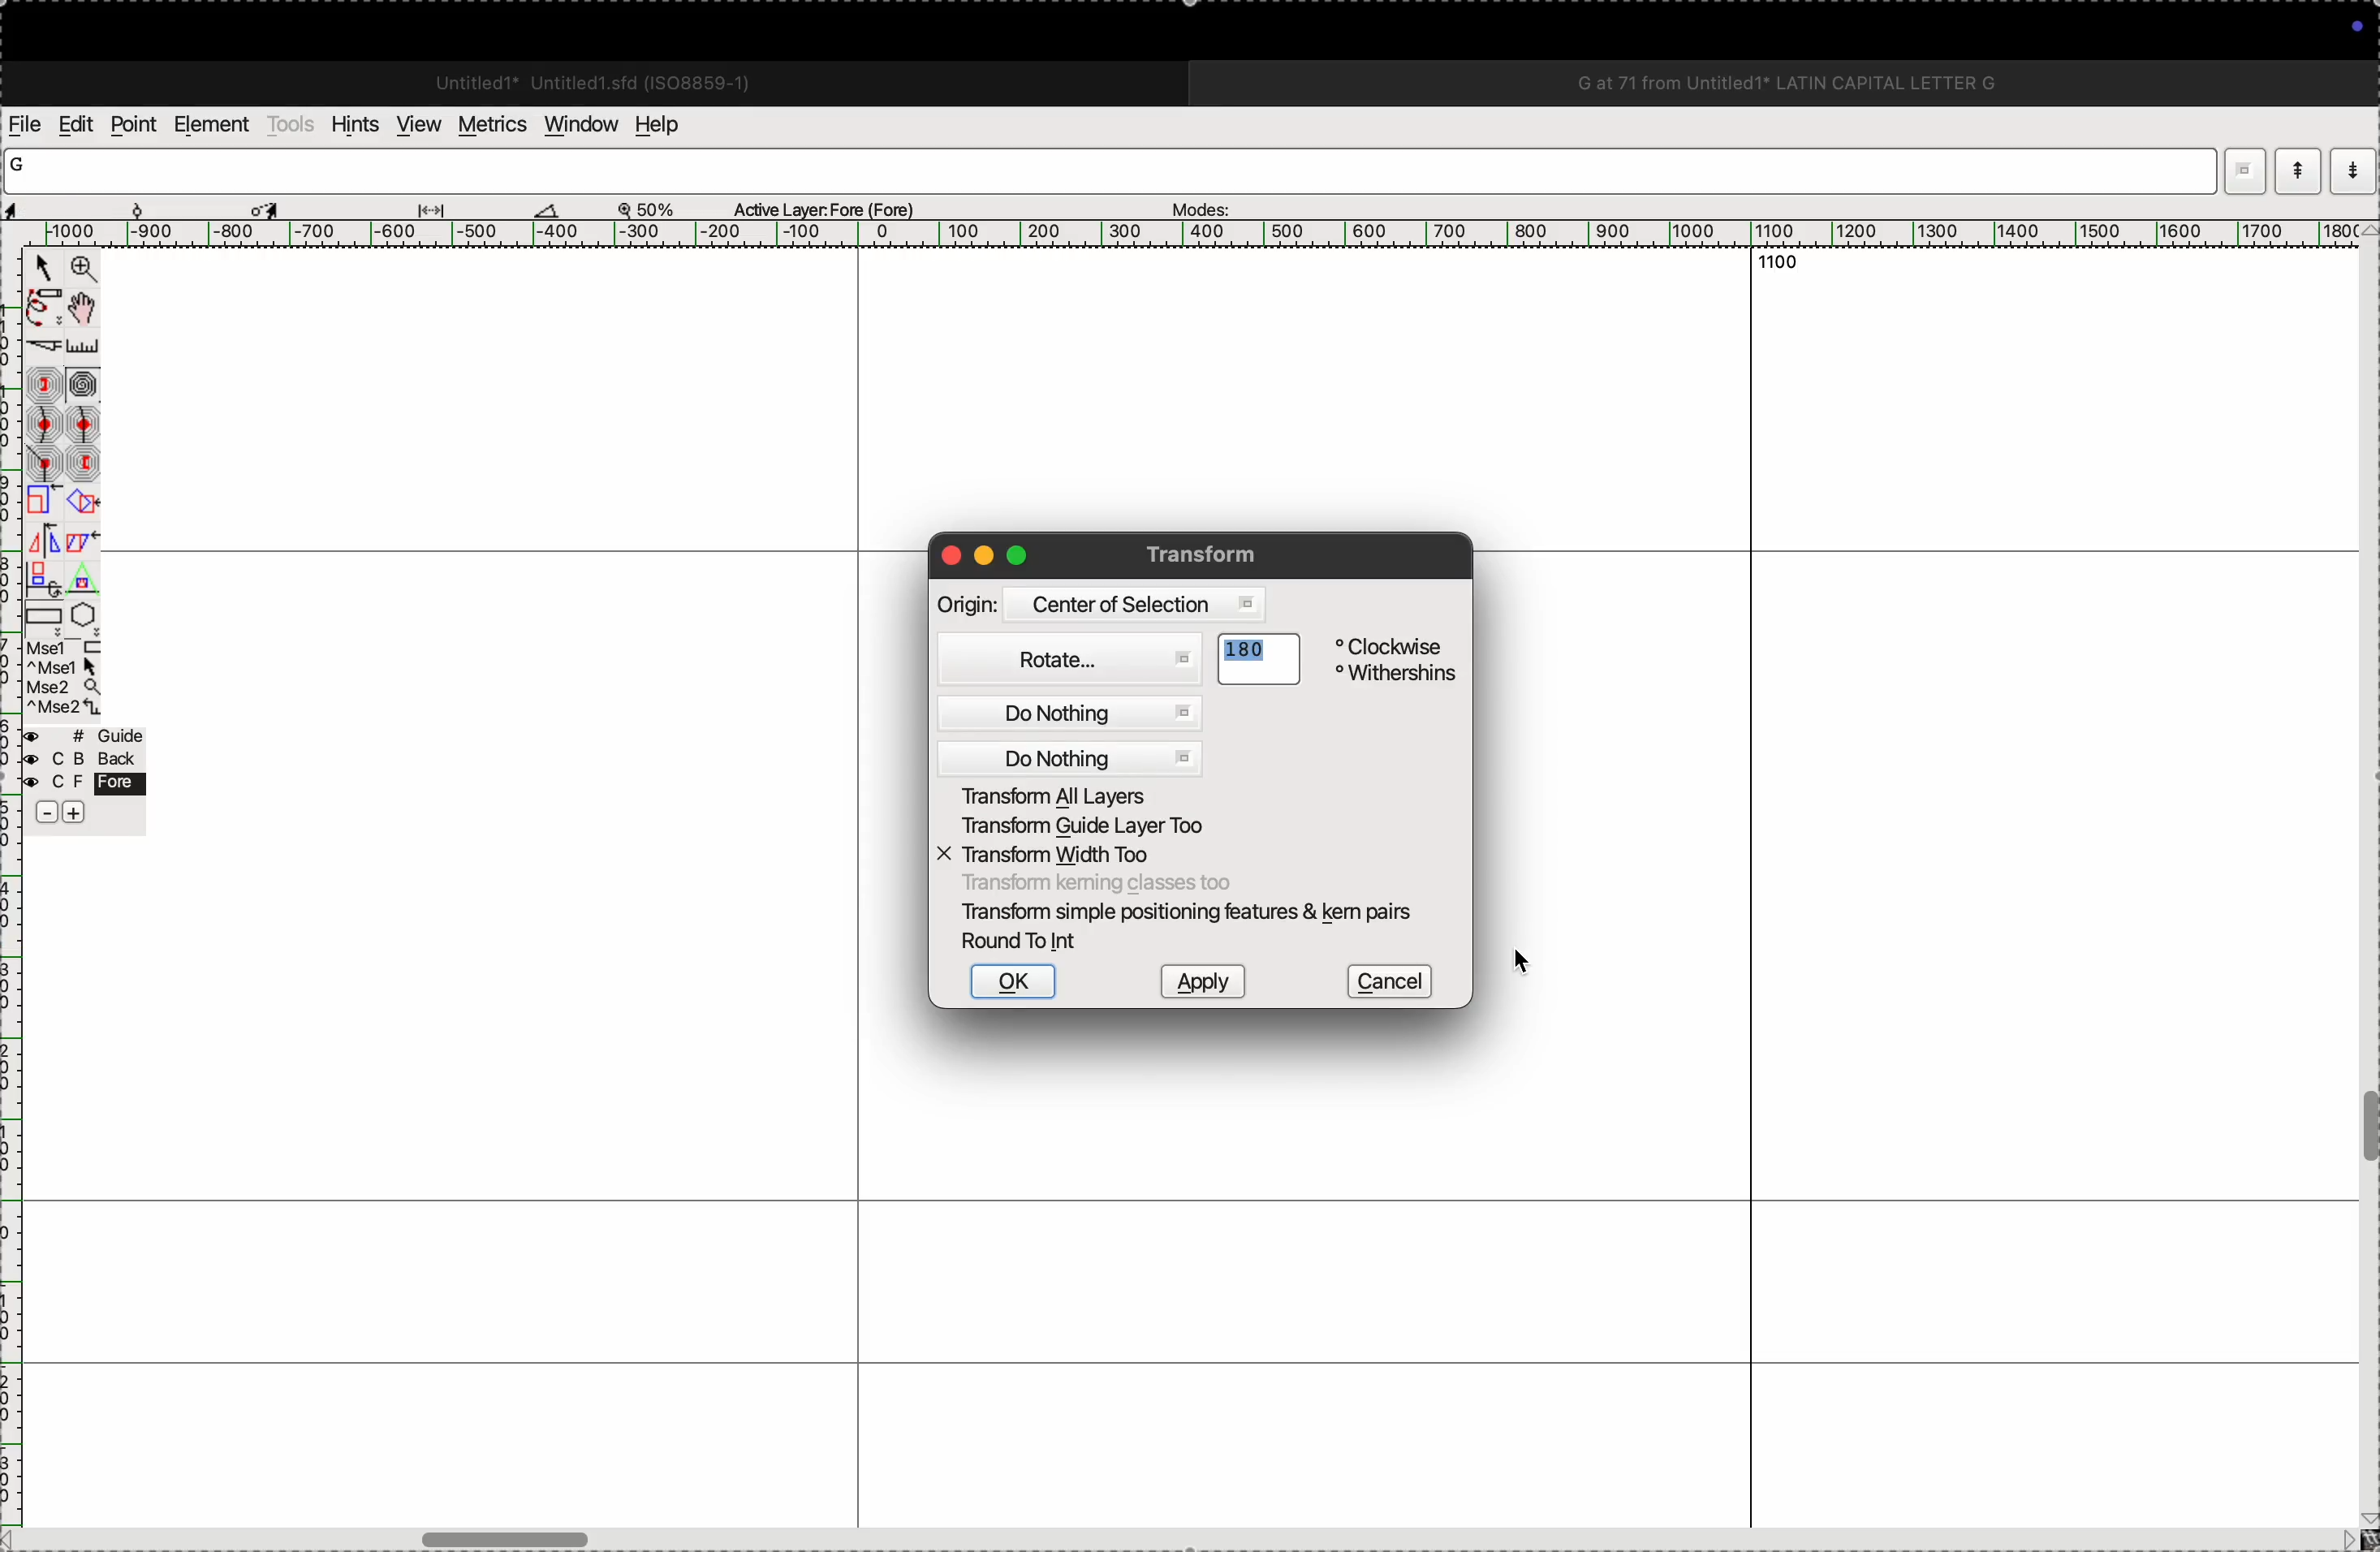 Image resolution: width=2380 pixels, height=1552 pixels. Describe the element at coordinates (294, 129) in the screenshot. I see `tools` at that location.